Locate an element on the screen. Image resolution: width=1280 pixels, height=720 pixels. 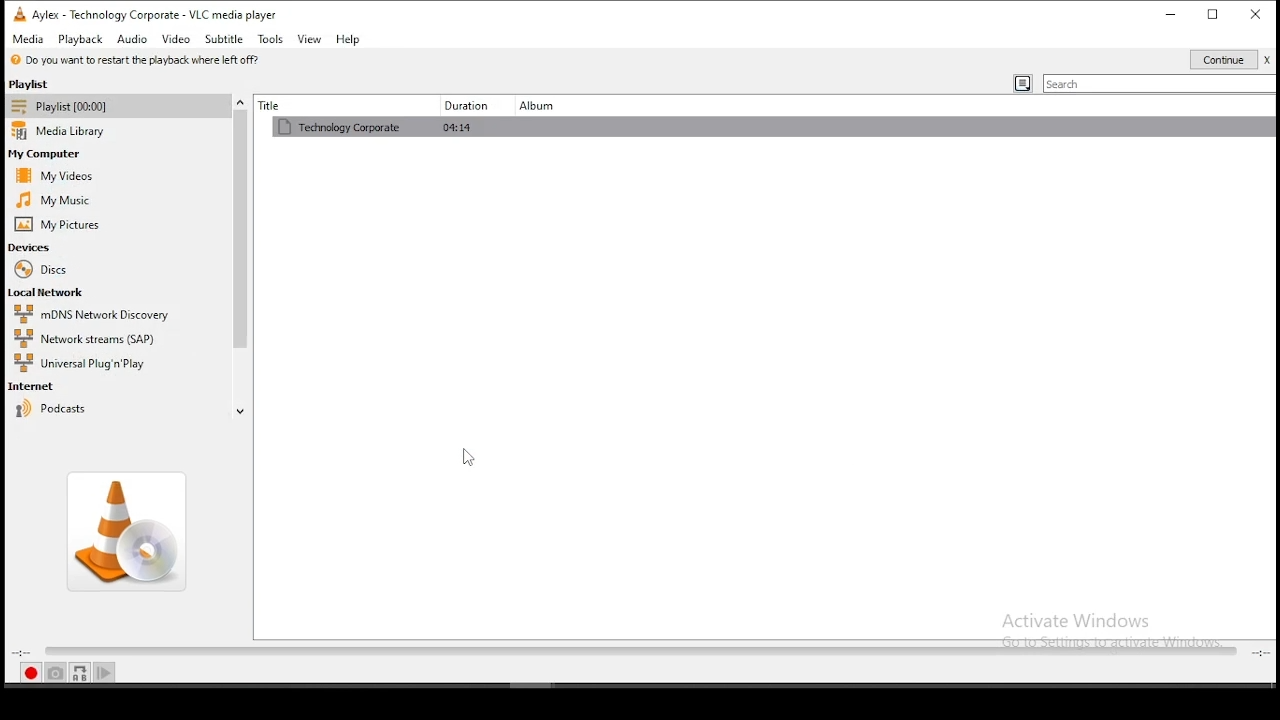
toggle playlist view is located at coordinates (1024, 82).